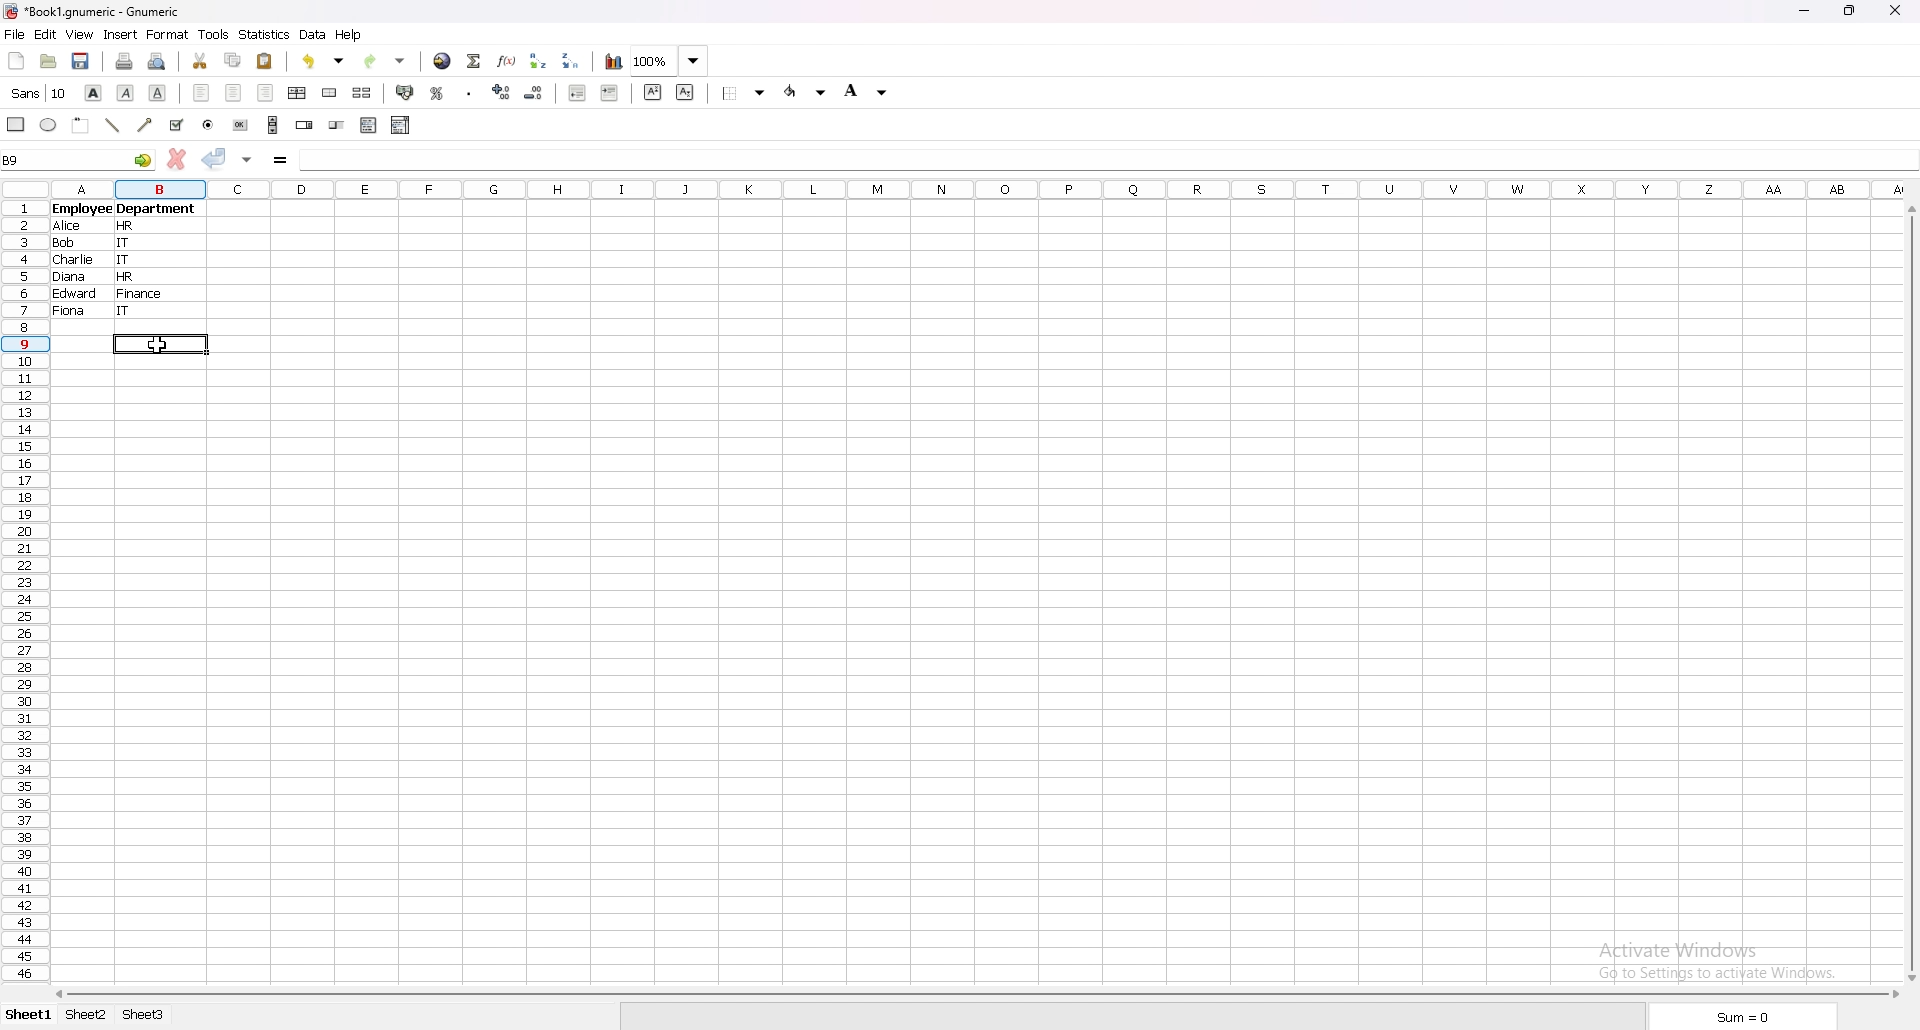 Image resolution: width=1920 pixels, height=1030 pixels. I want to click on statistics, so click(265, 35).